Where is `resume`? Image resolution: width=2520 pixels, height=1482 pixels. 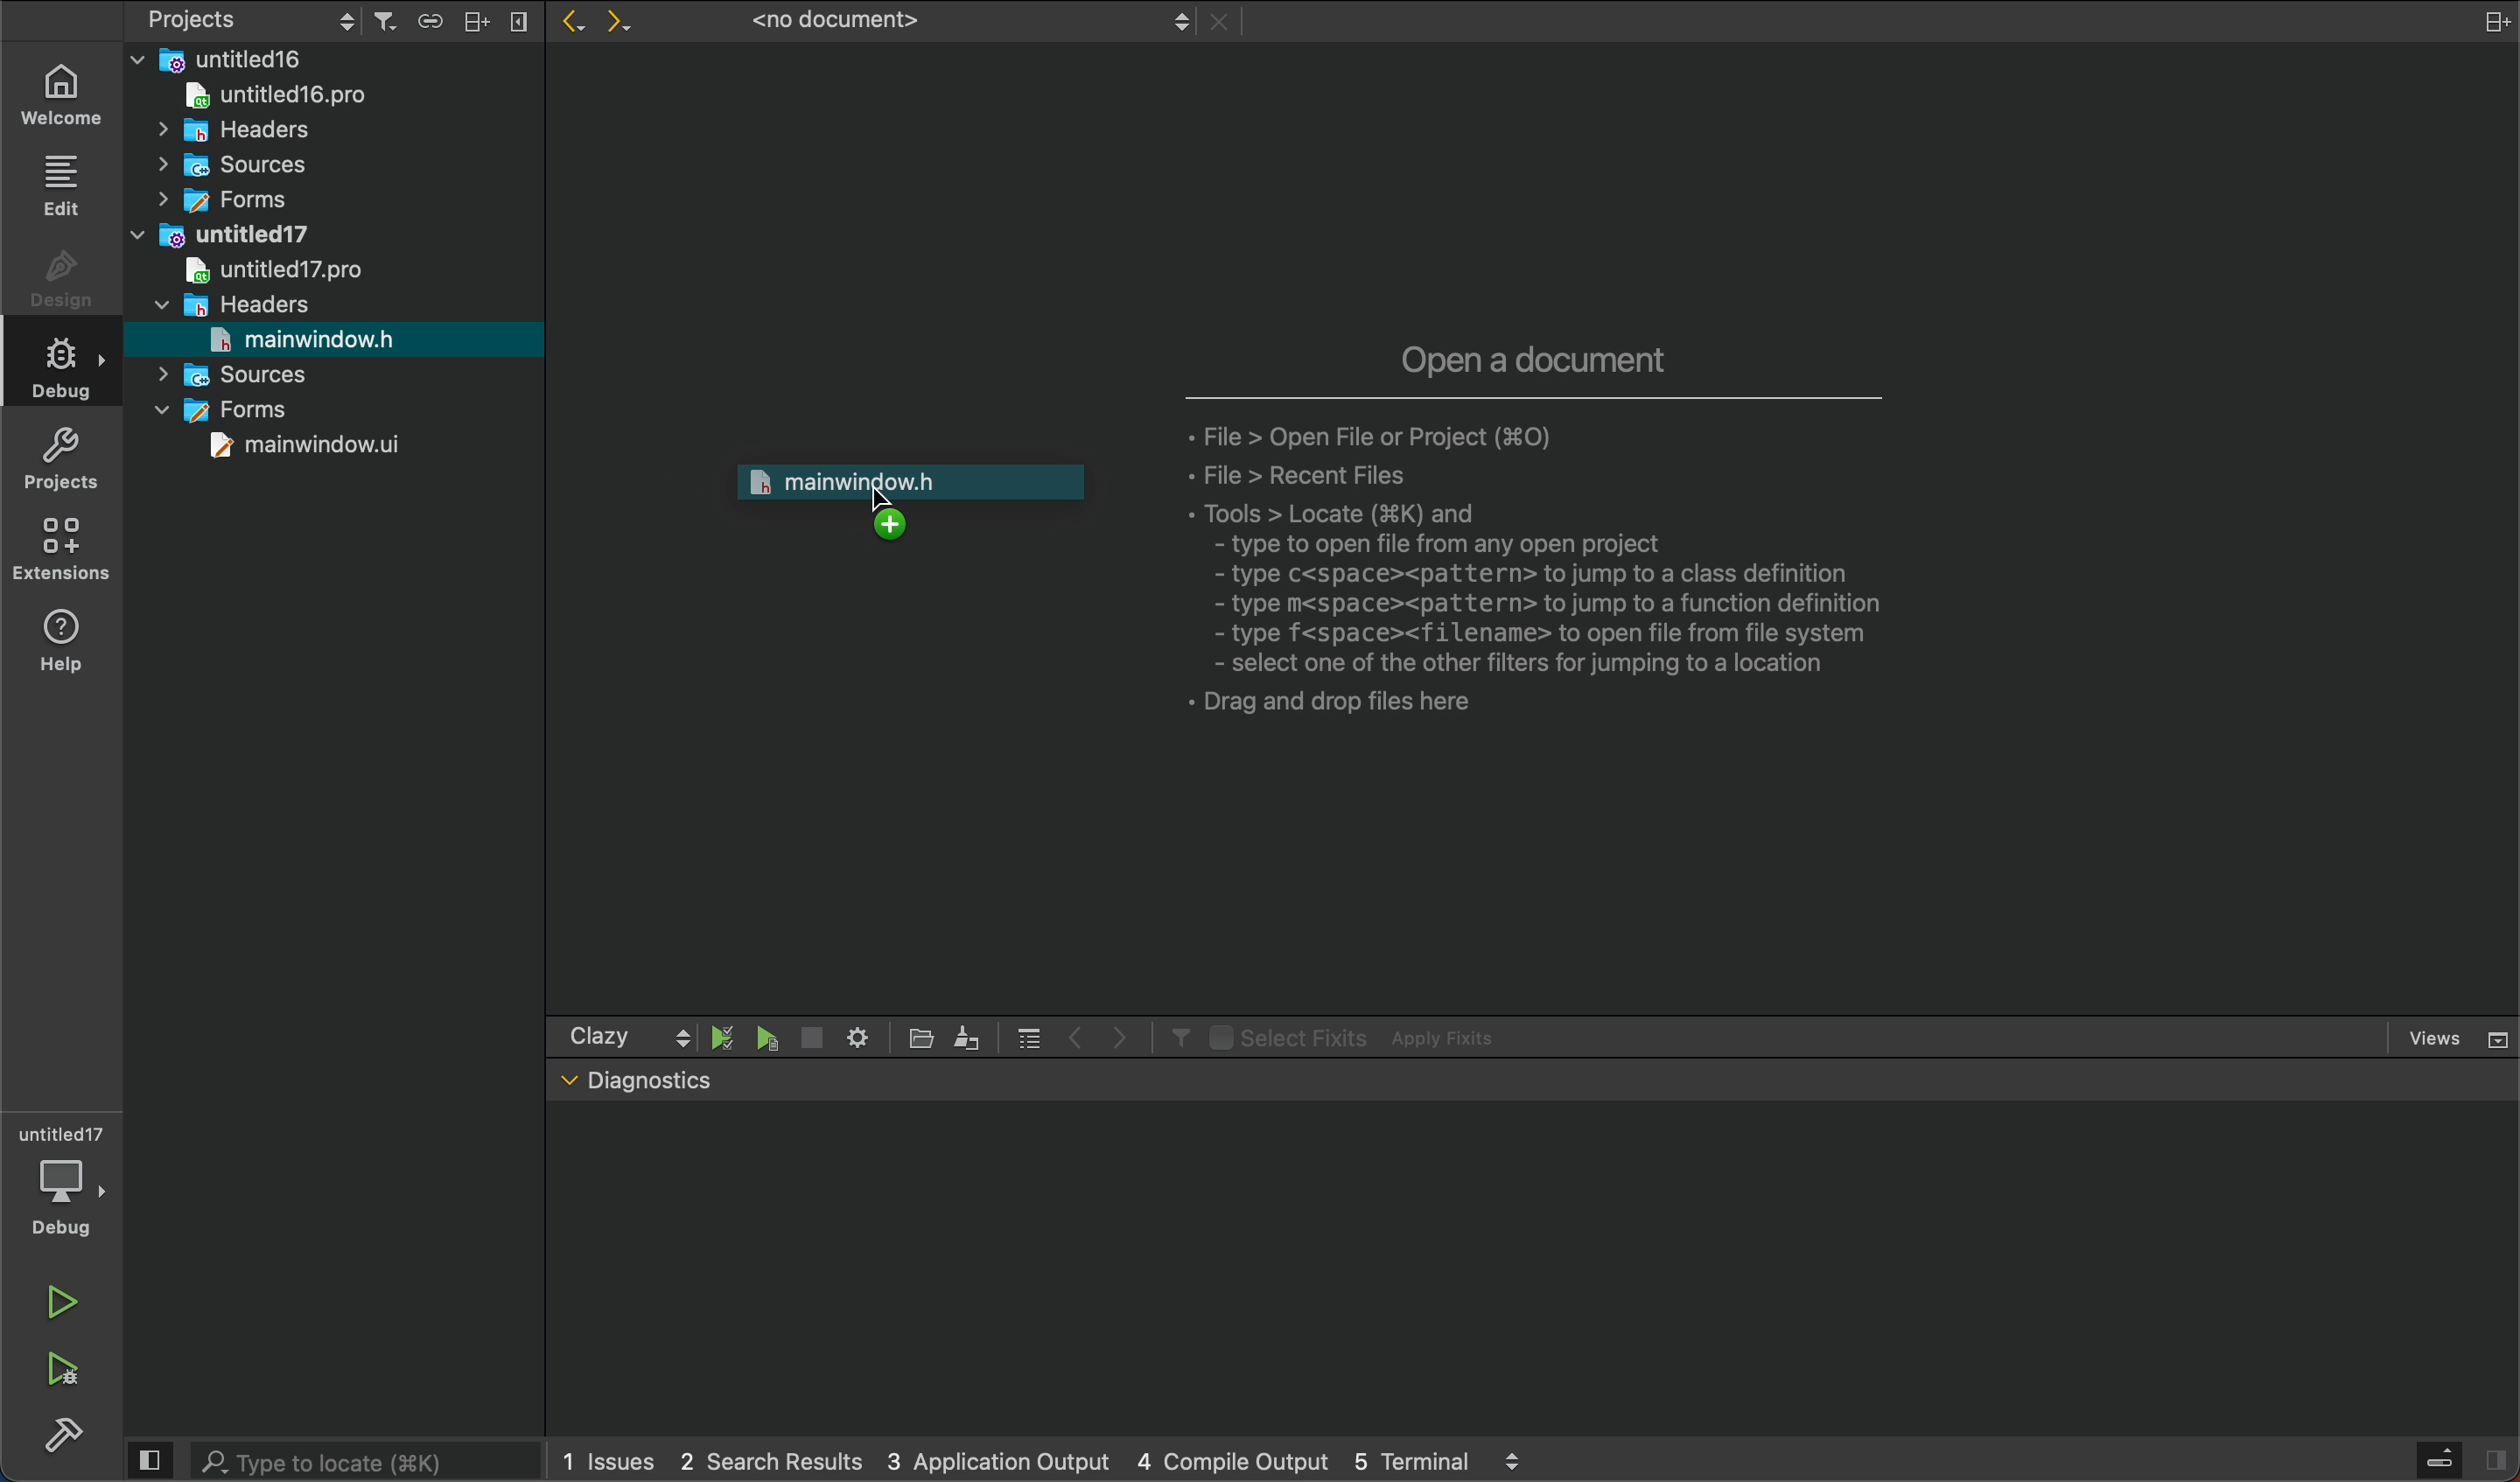
resume is located at coordinates (769, 1040).